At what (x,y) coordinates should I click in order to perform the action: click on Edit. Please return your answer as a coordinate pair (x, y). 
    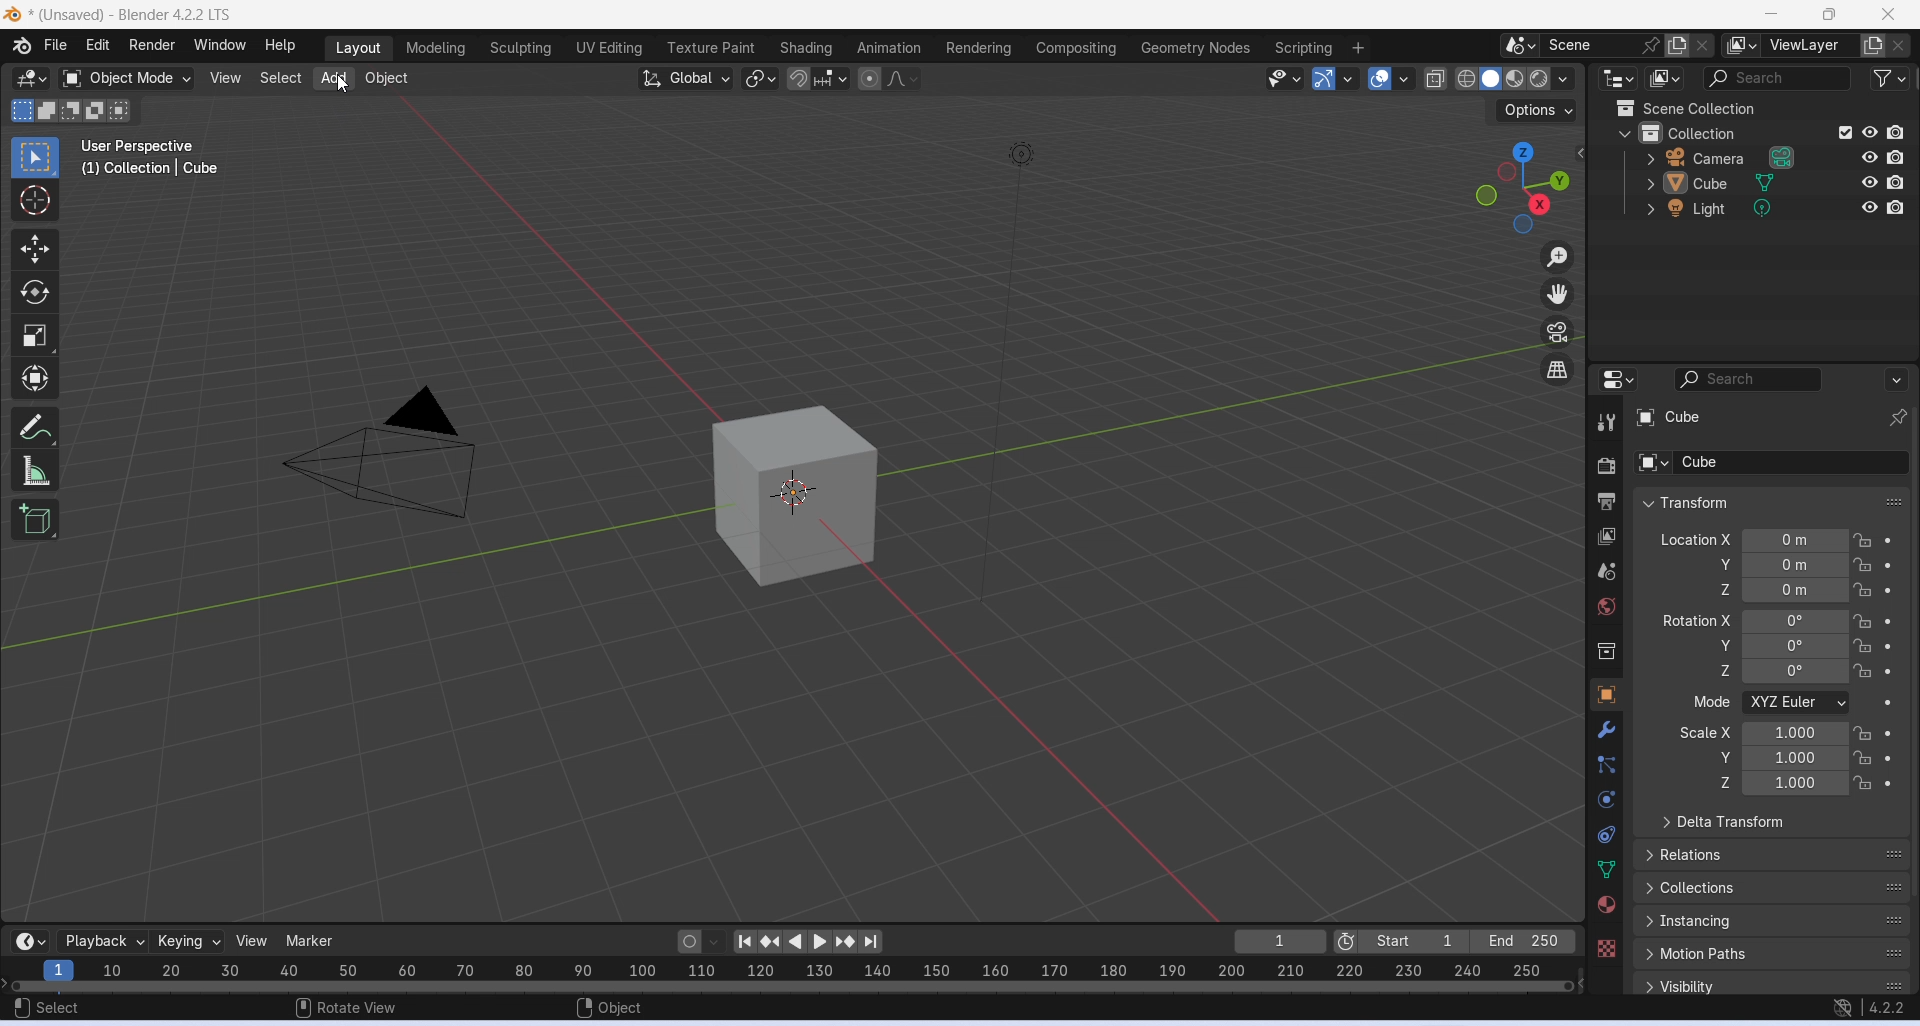
    Looking at the image, I should click on (98, 44).